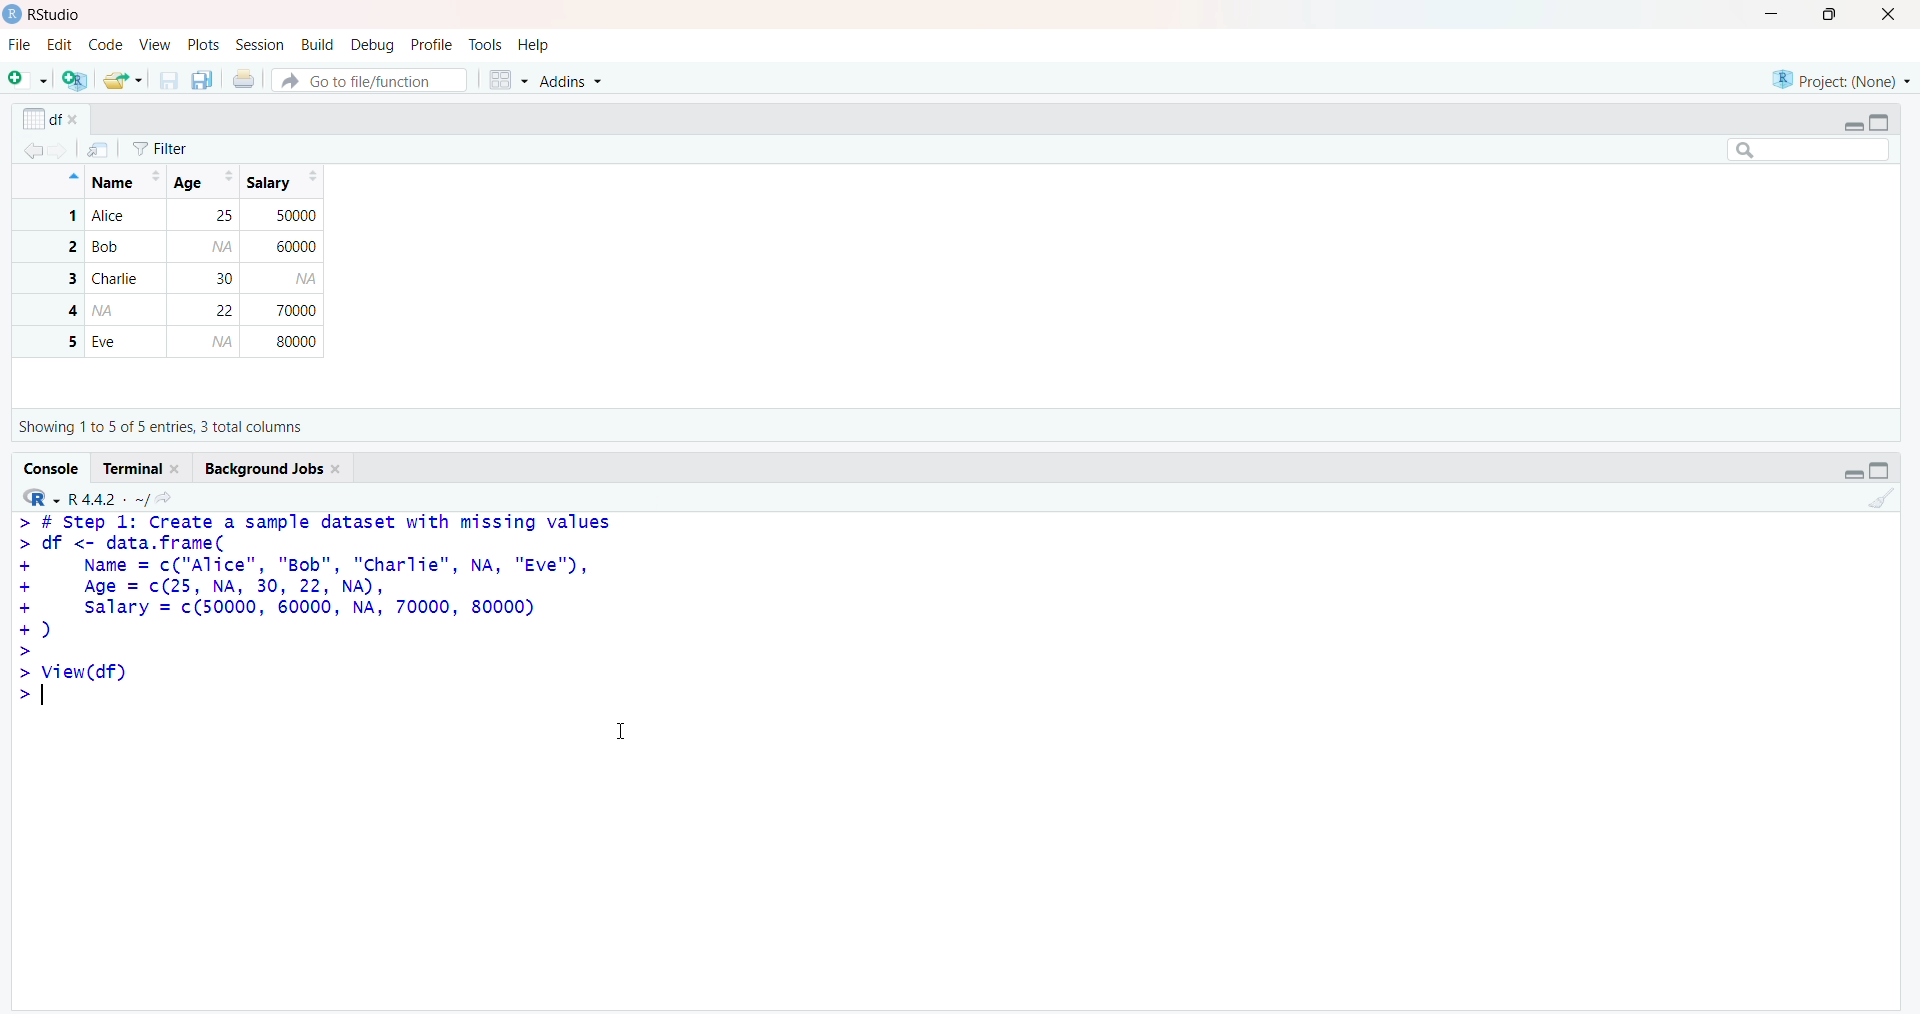 Image resolution: width=1920 pixels, height=1014 pixels. Describe the element at coordinates (433, 43) in the screenshot. I see `Profile` at that location.